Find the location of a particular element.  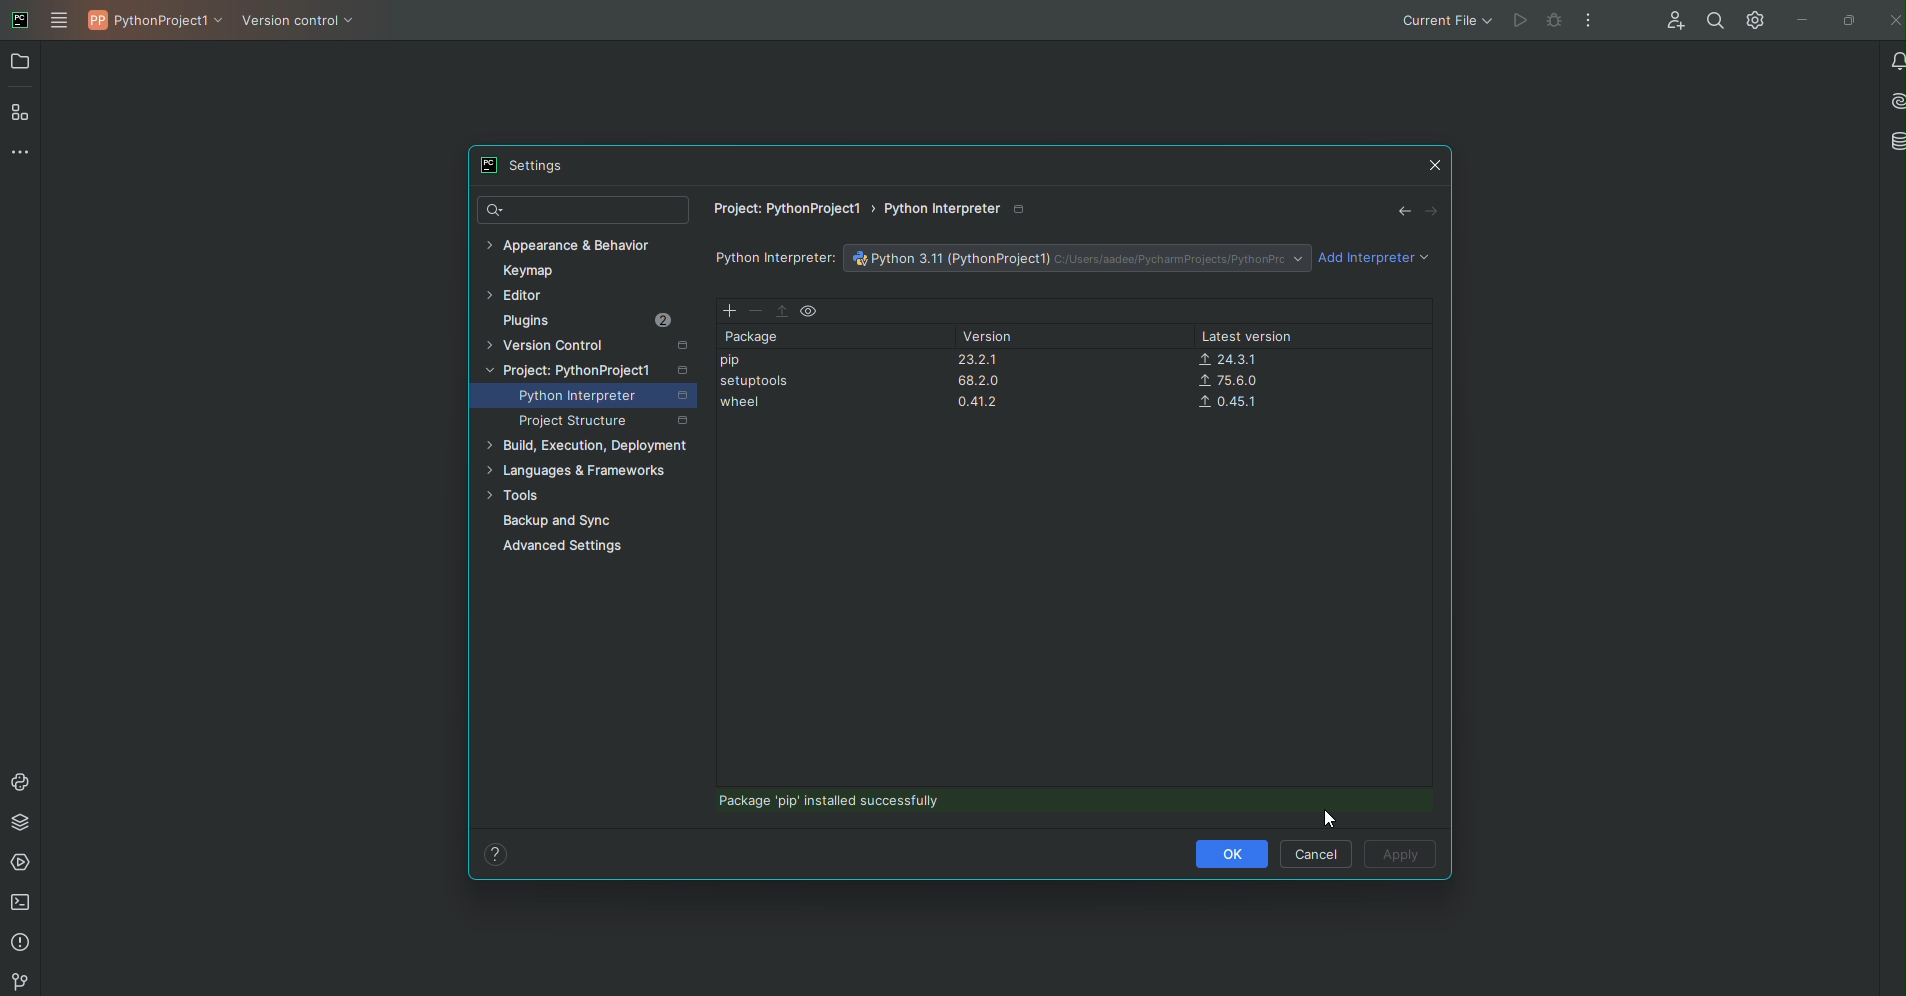

Find is located at coordinates (1711, 19).